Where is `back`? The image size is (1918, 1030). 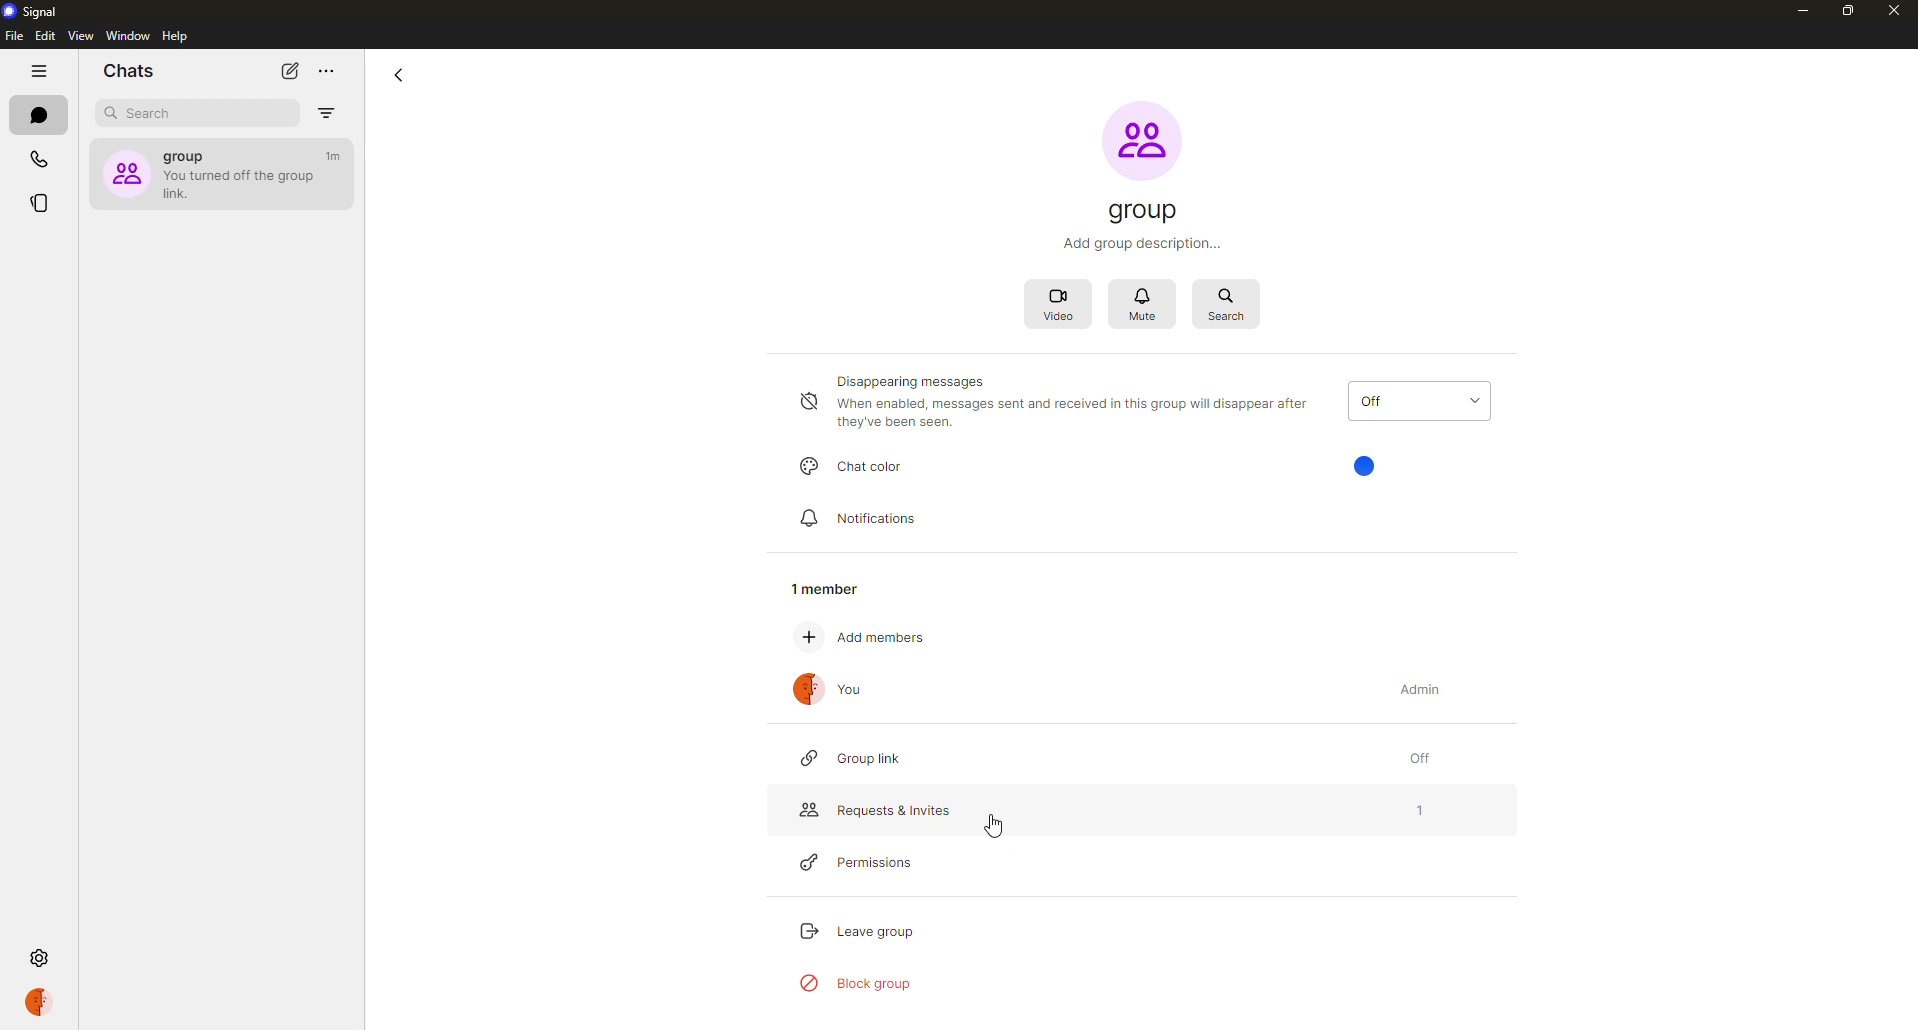 back is located at coordinates (400, 74).